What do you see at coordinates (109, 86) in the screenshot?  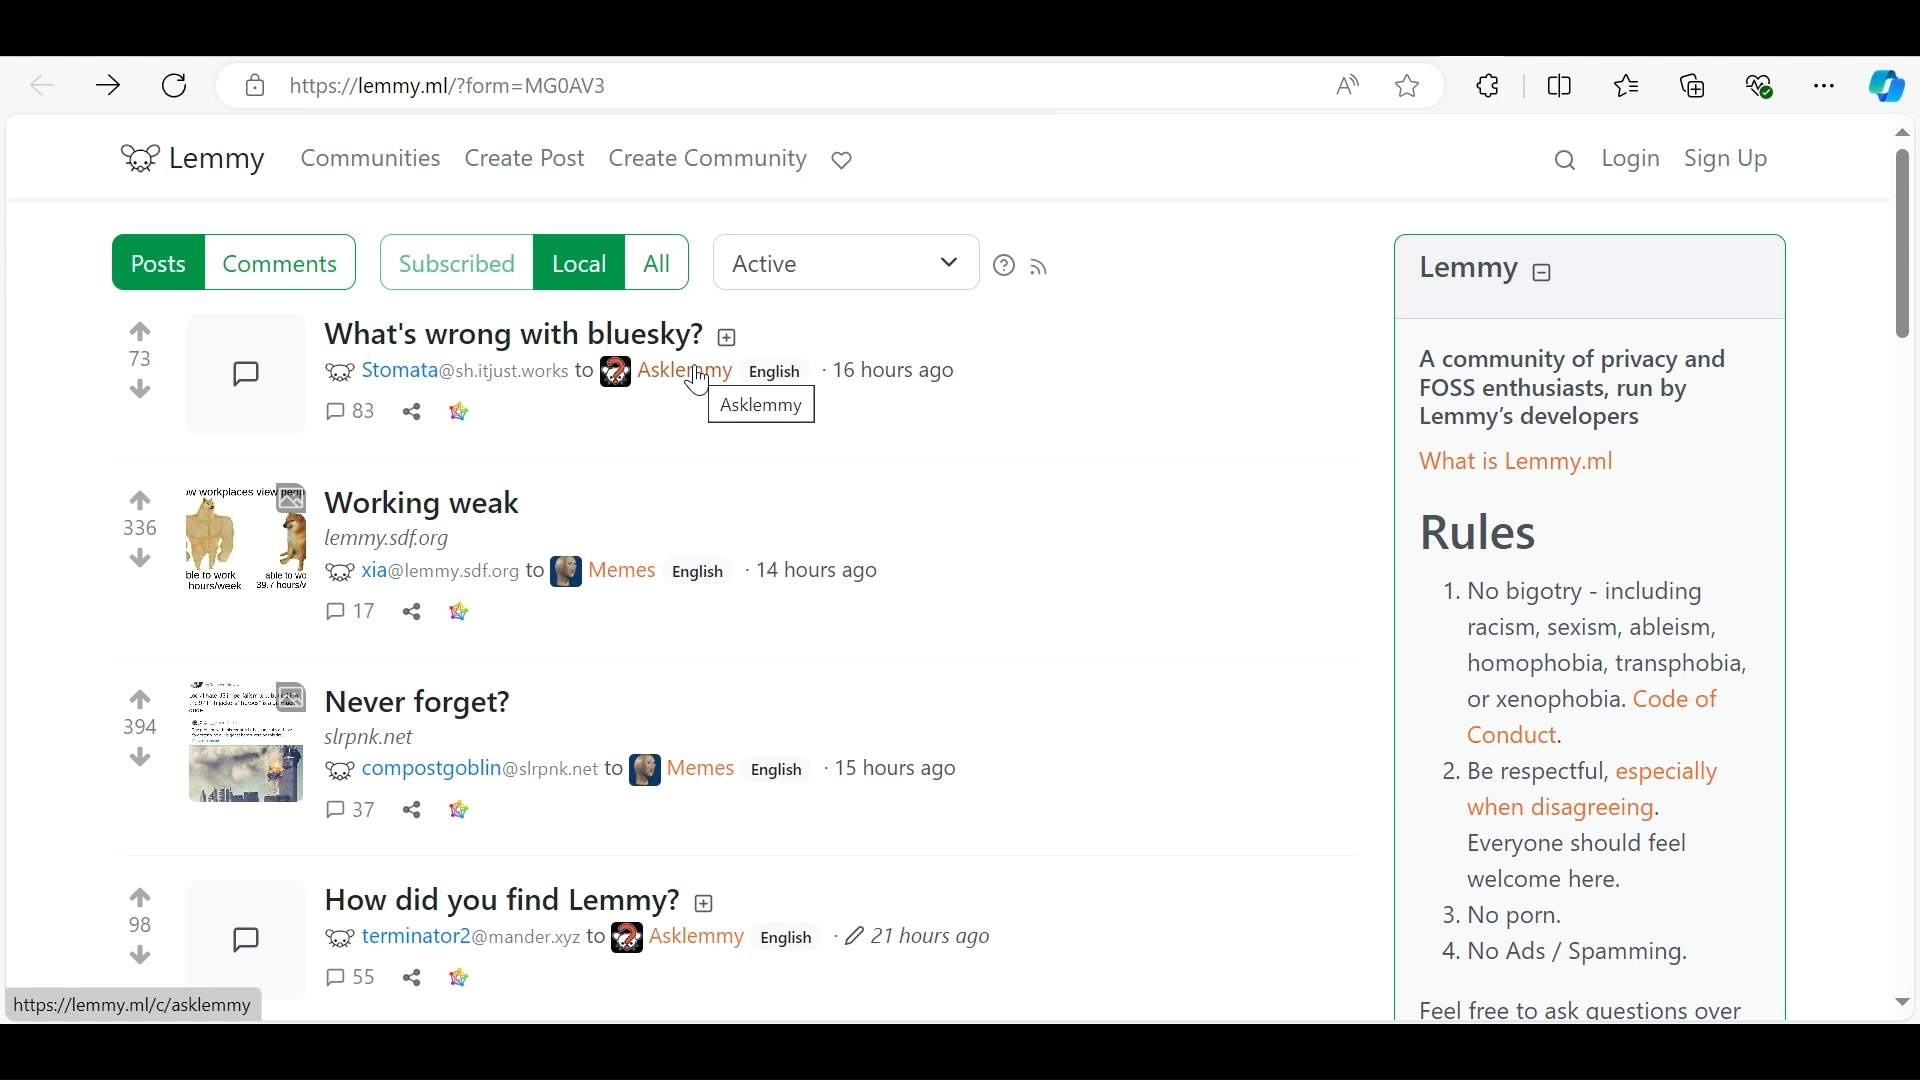 I see `Go Forward` at bounding box center [109, 86].